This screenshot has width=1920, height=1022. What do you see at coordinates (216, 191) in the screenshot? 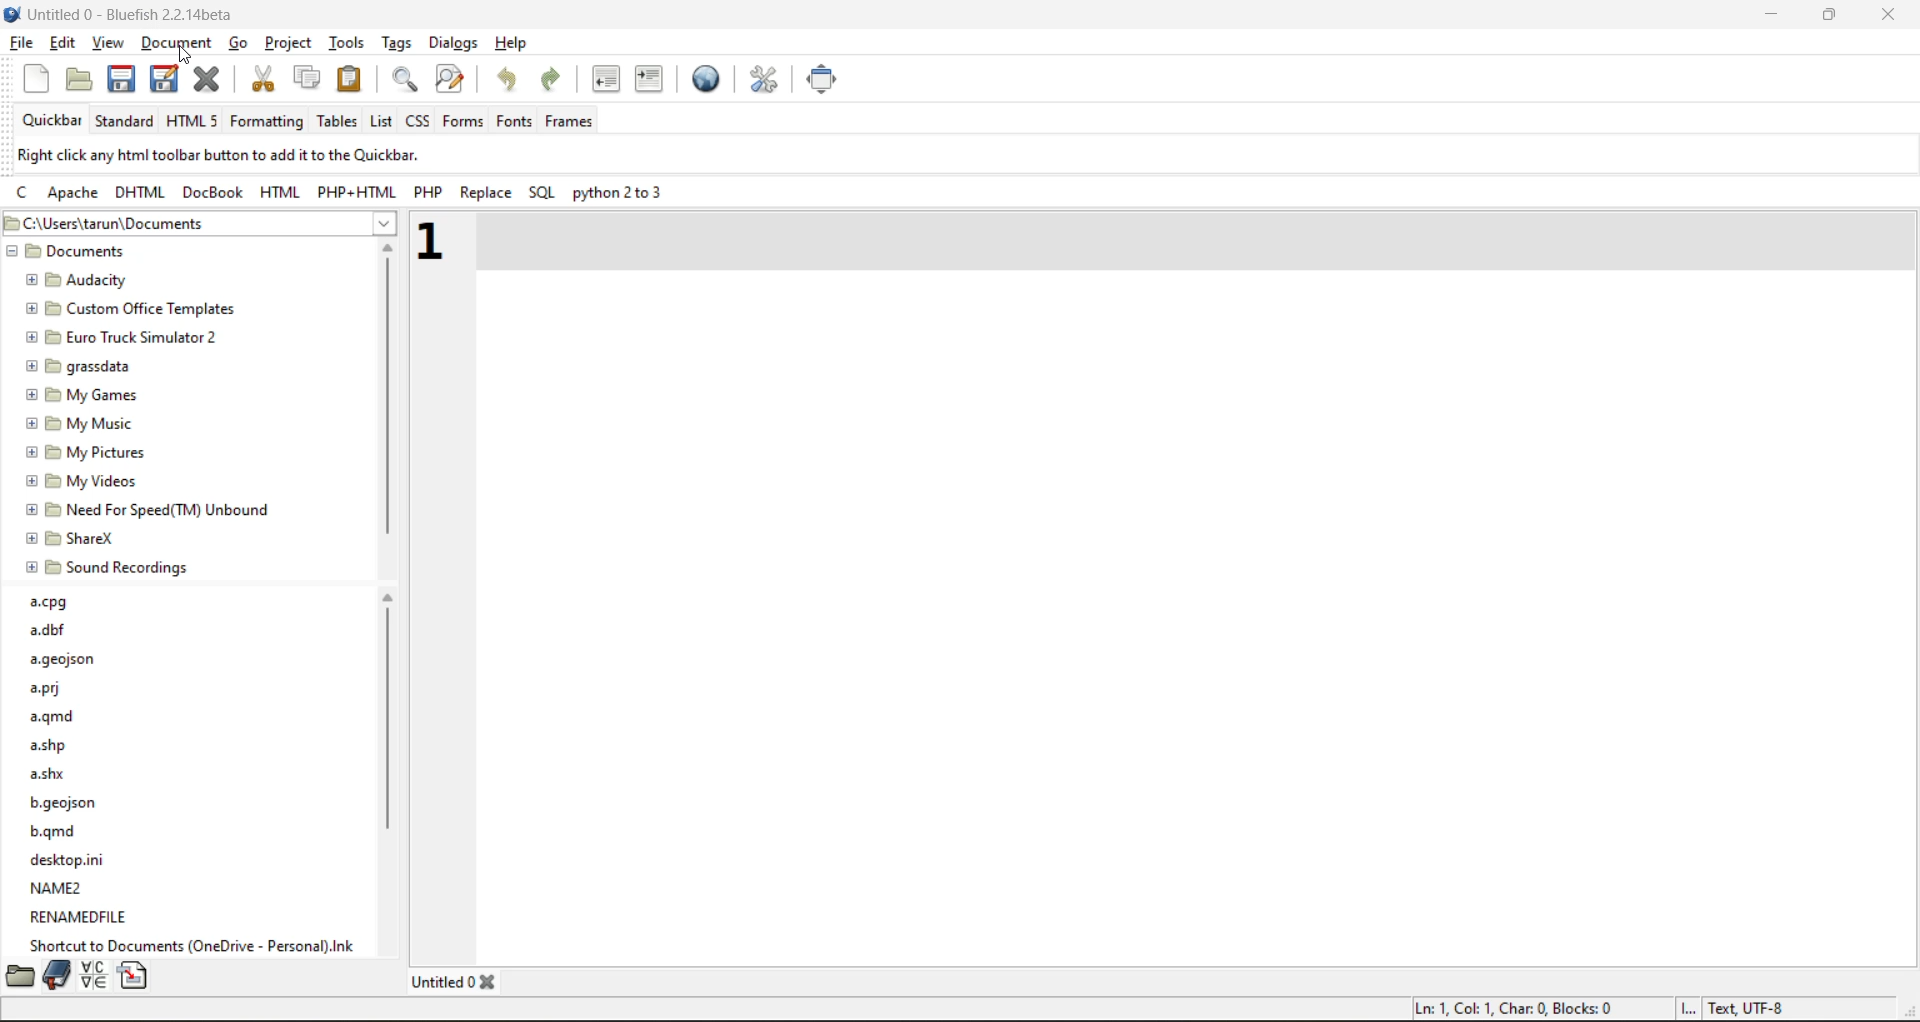
I see `docbook` at bounding box center [216, 191].